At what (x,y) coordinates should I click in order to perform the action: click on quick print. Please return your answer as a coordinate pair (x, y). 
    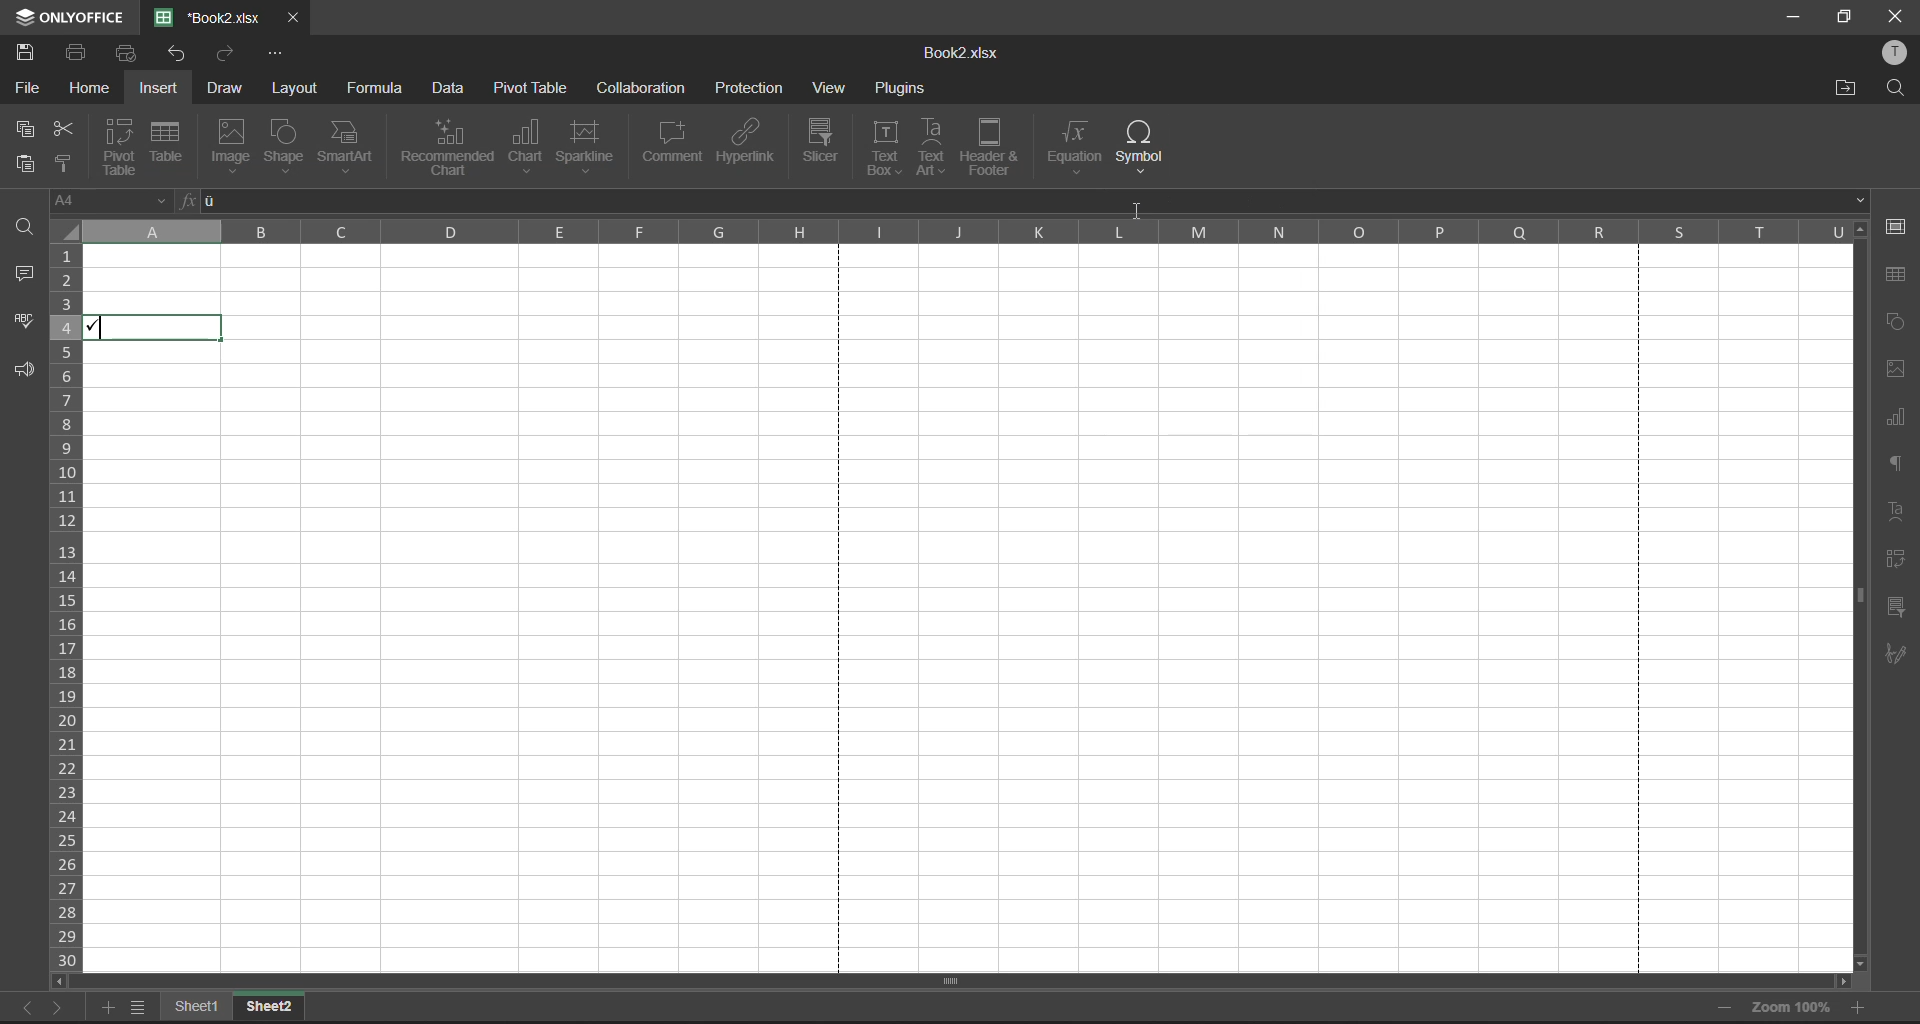
    Looking at the image, I should click on (127, 53).